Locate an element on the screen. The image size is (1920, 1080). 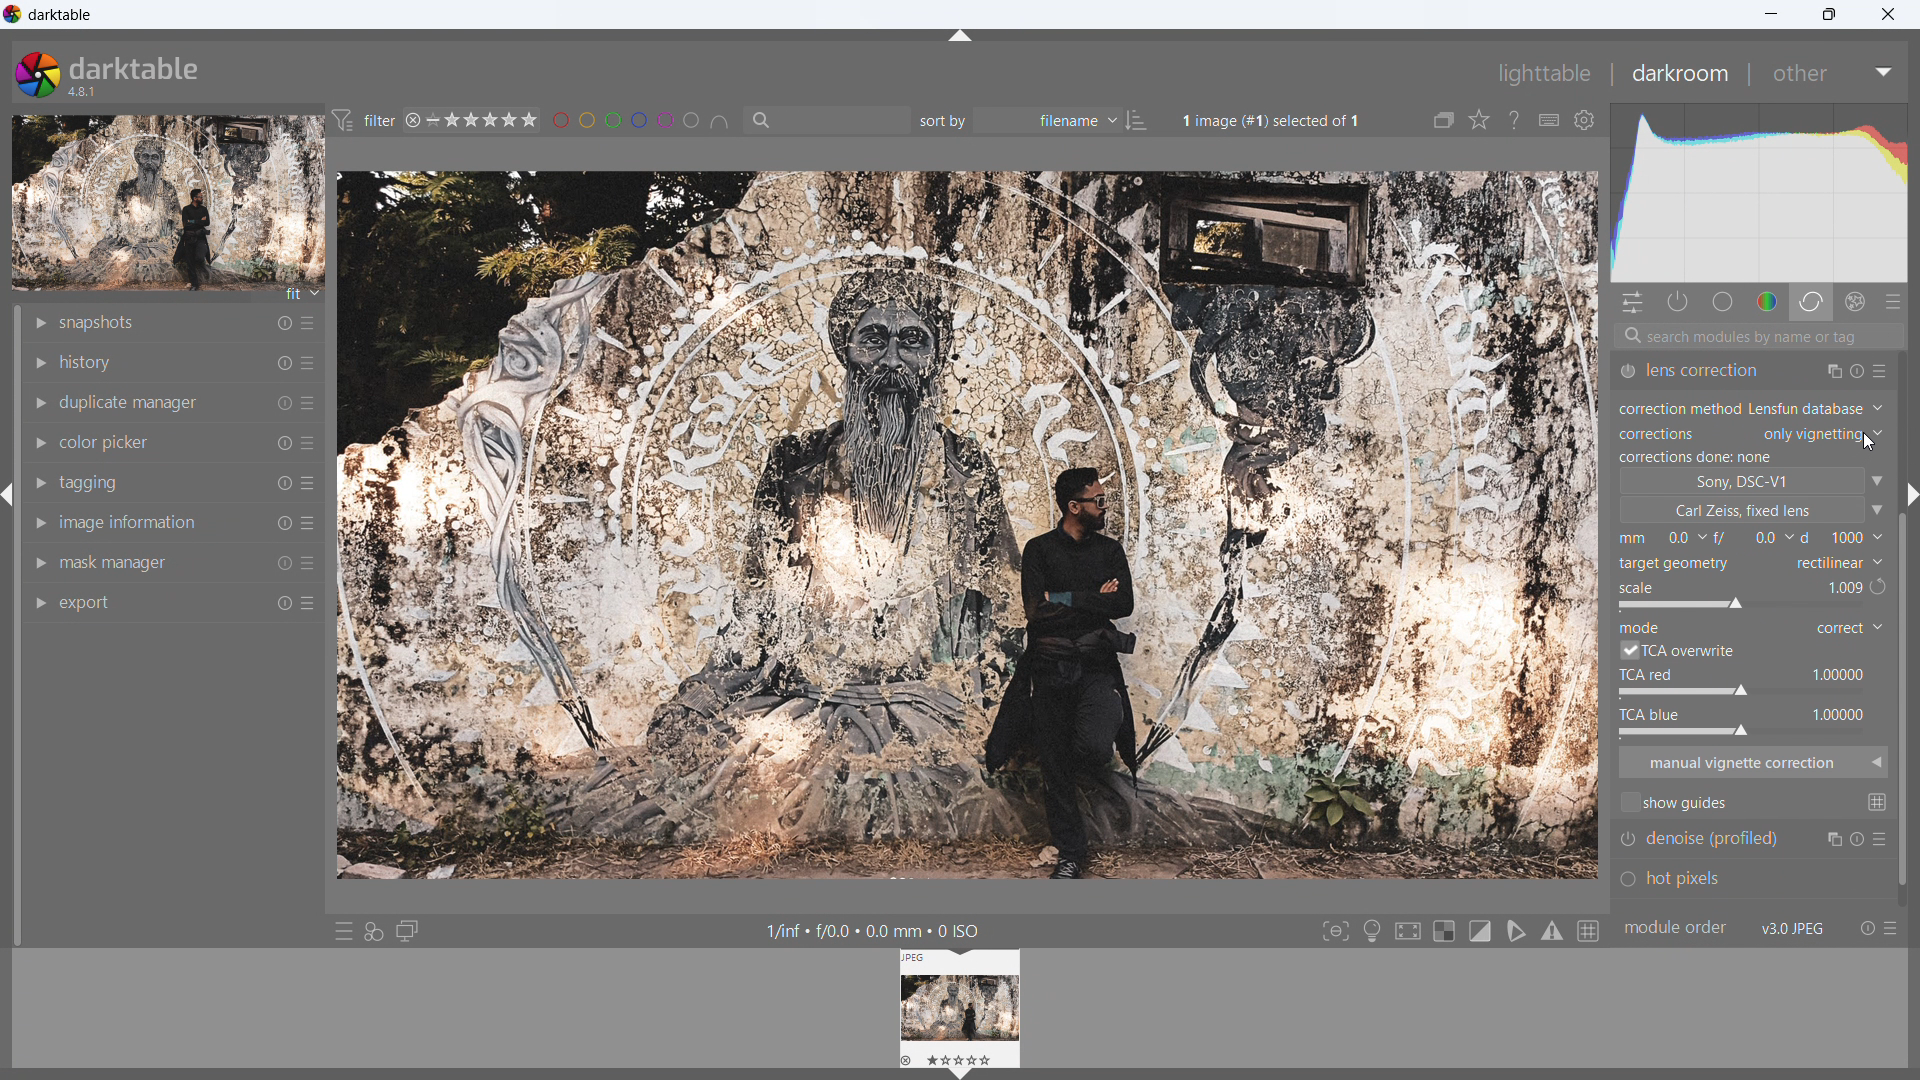
focal length is located at coordinates (1662, 539).